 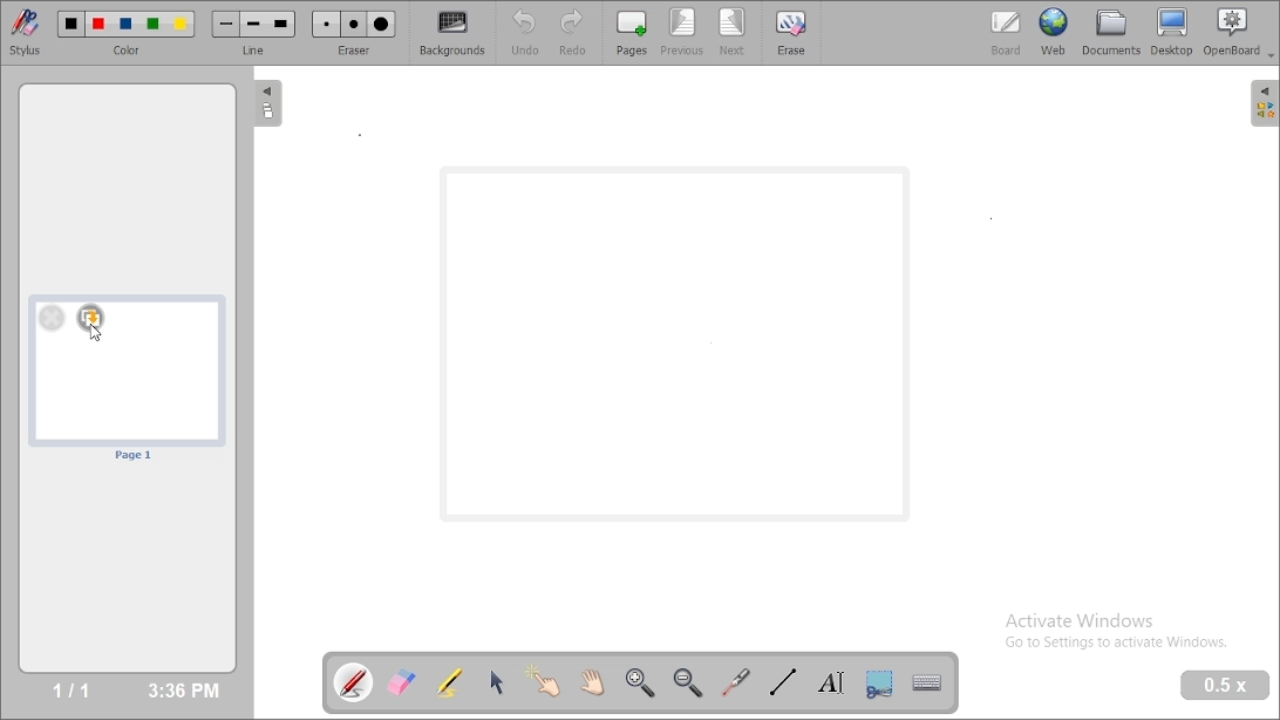 I want to click on 3:36 PM, so click(x=182, y=691).